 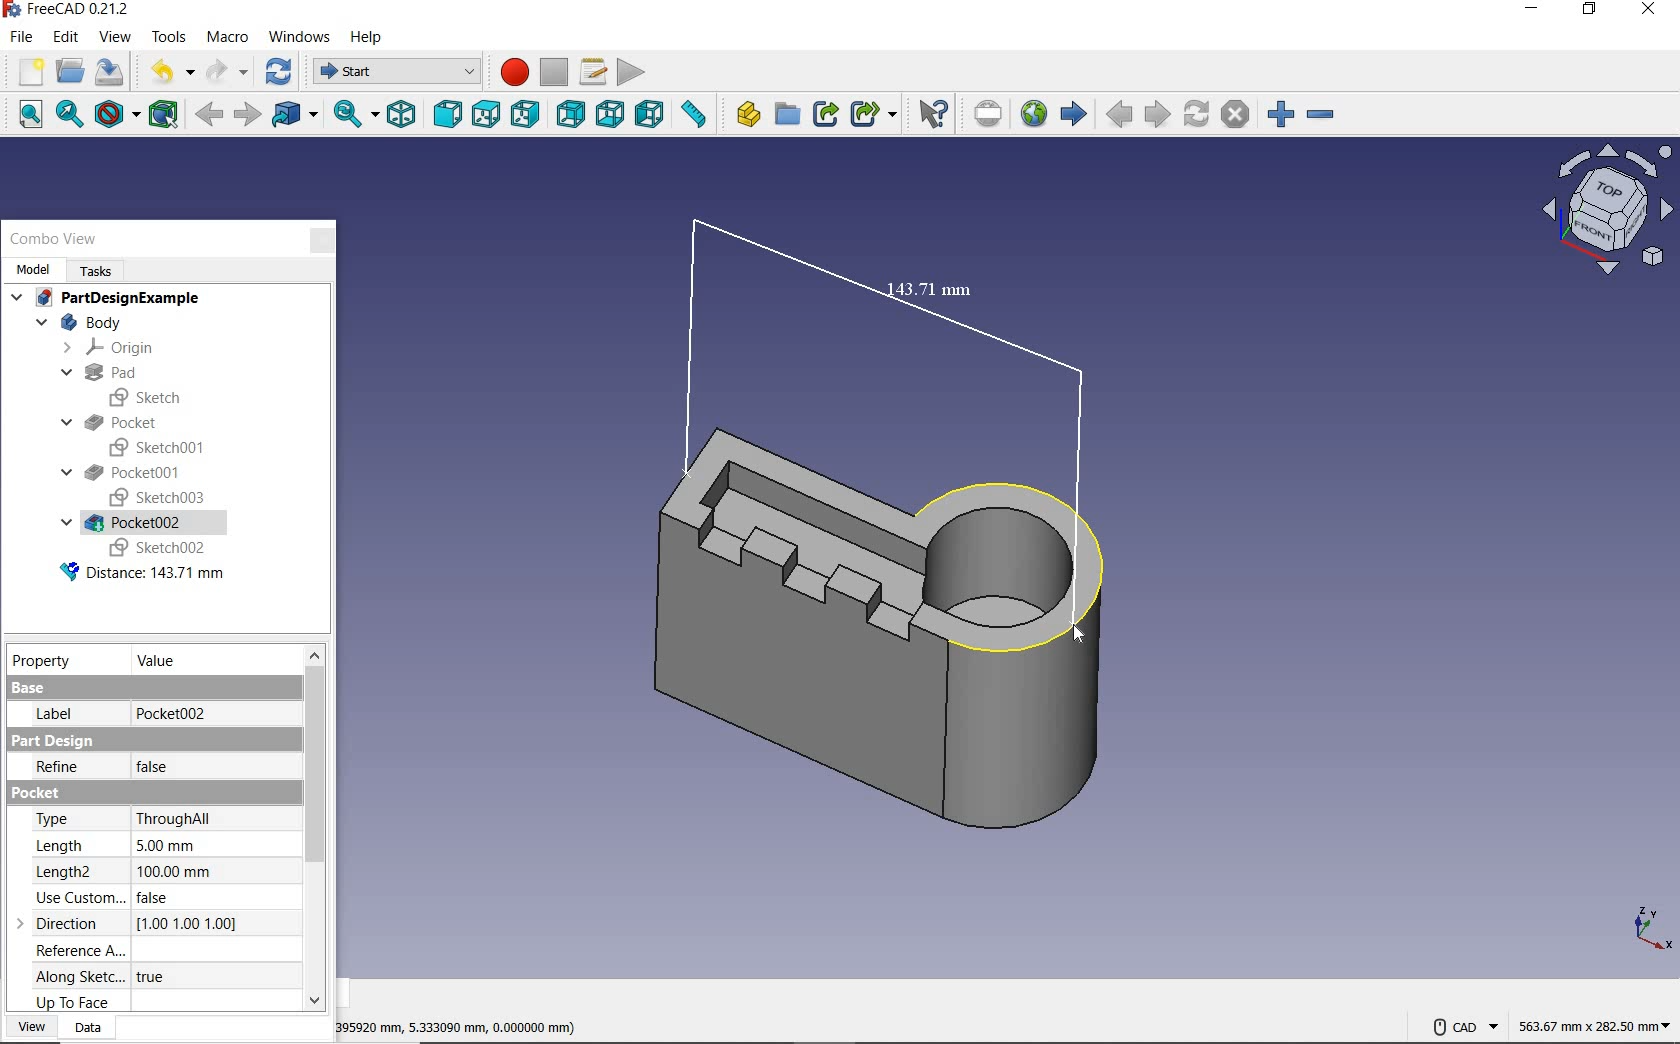 What do you see at coordinates (72, 871) in the screenshot?
I see `length` at bounding box center [72, 871].